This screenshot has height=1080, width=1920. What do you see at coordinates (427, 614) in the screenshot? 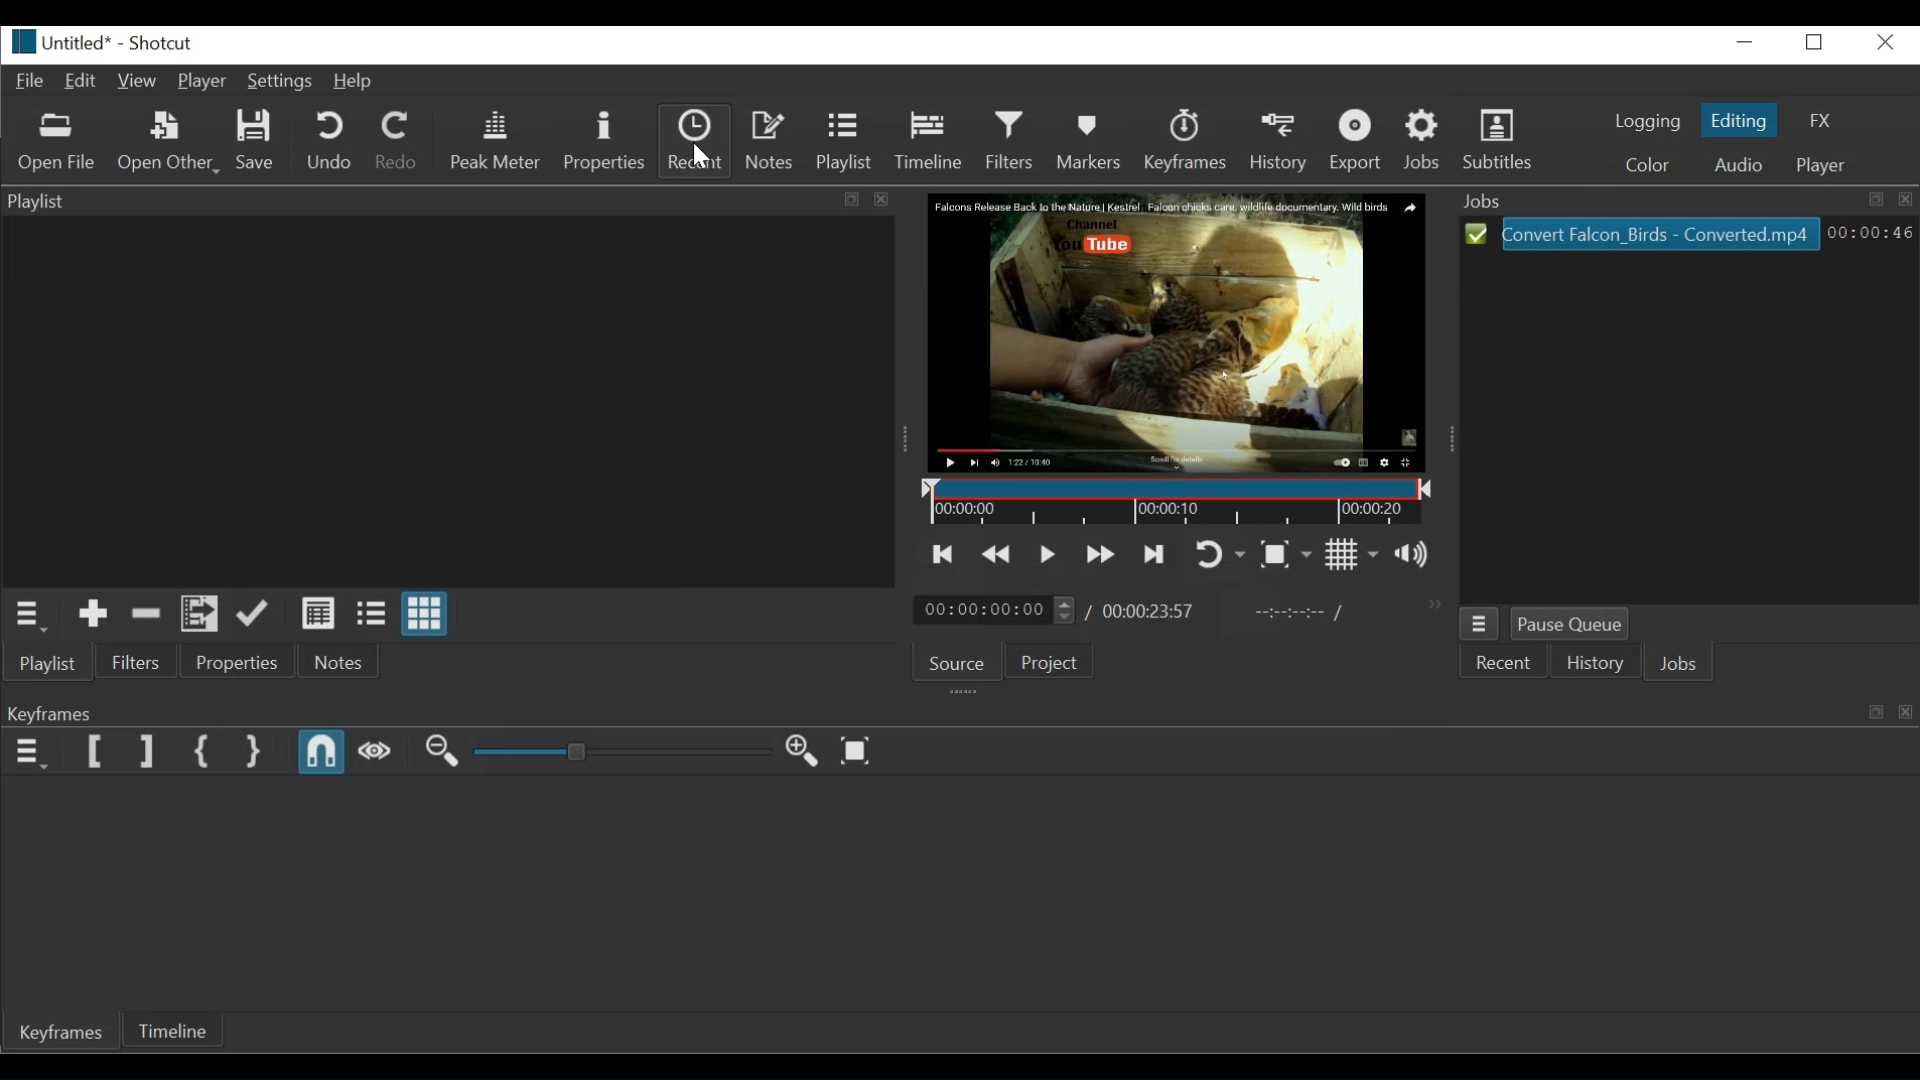
I see `View as icons` at bounding box center [427, 614].